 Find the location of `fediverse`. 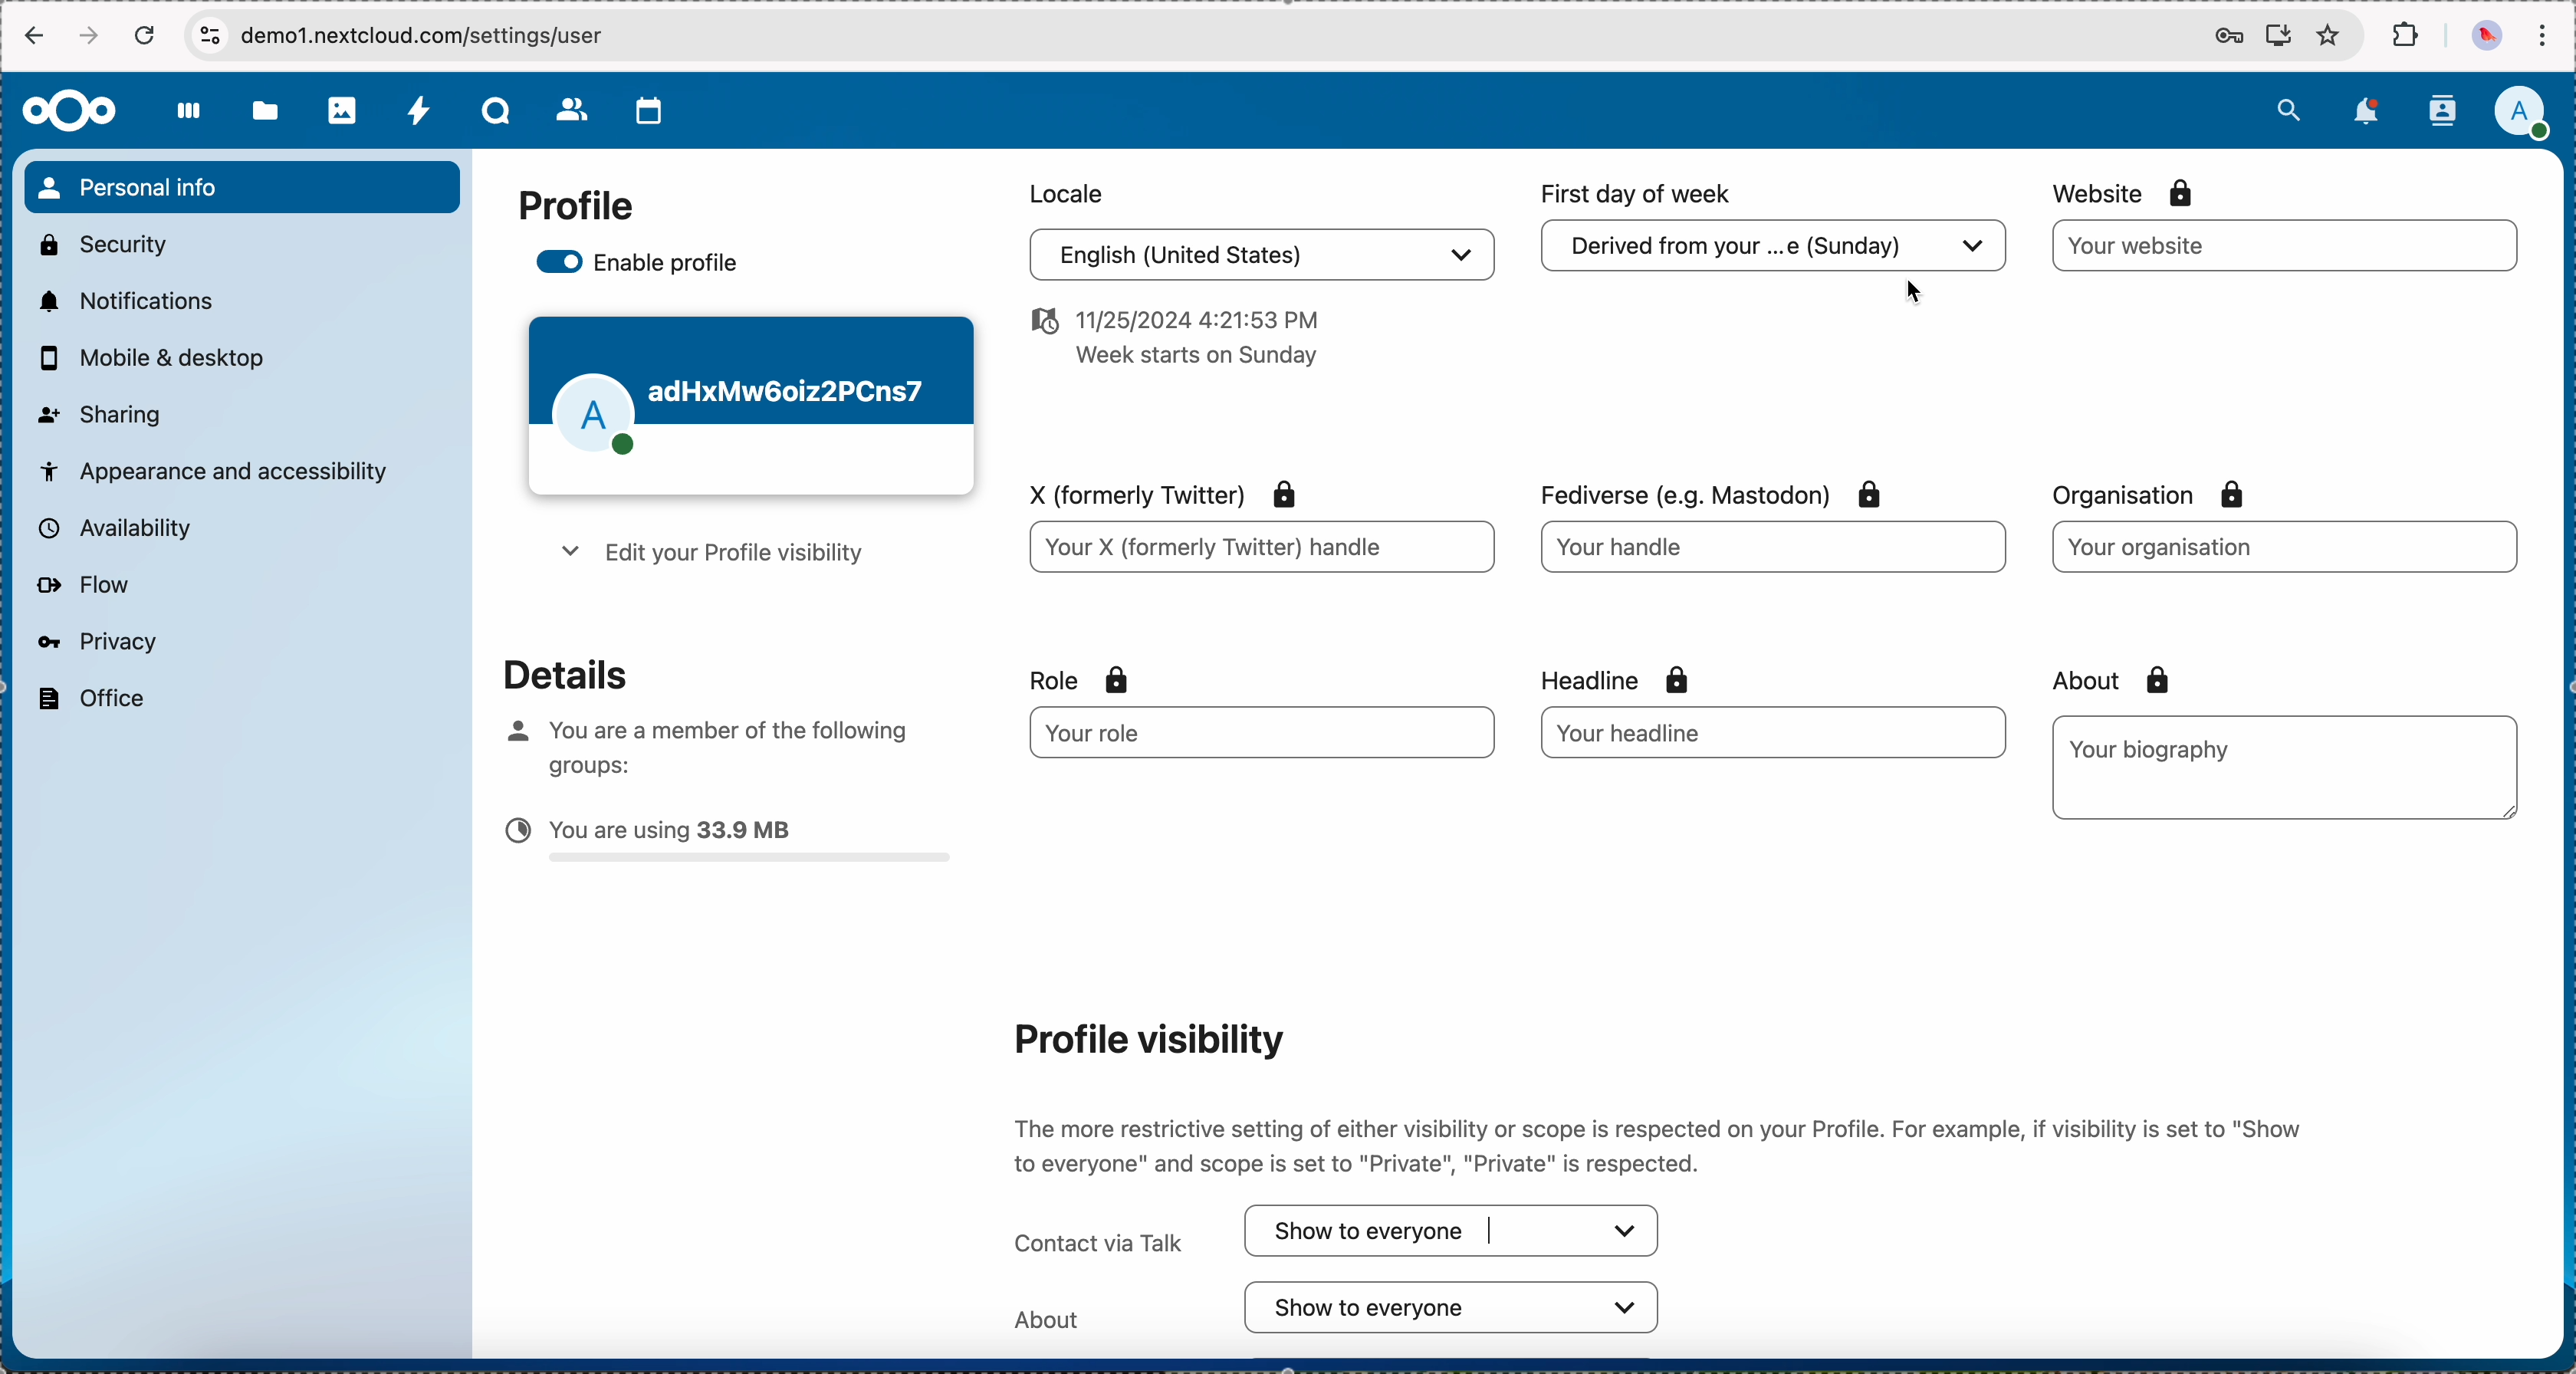

fediverse is located at coordinates (1705, 488).